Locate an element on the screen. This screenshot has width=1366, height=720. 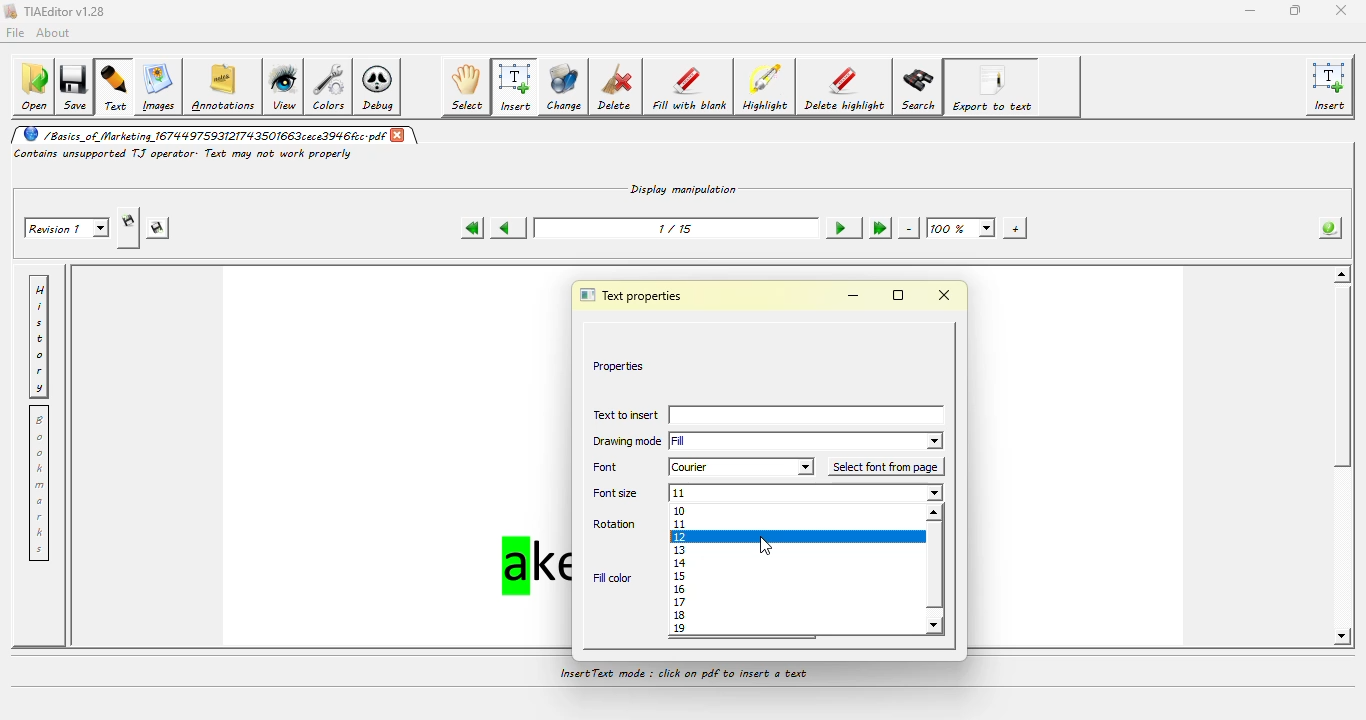
search is located at coordinates (919, 87).